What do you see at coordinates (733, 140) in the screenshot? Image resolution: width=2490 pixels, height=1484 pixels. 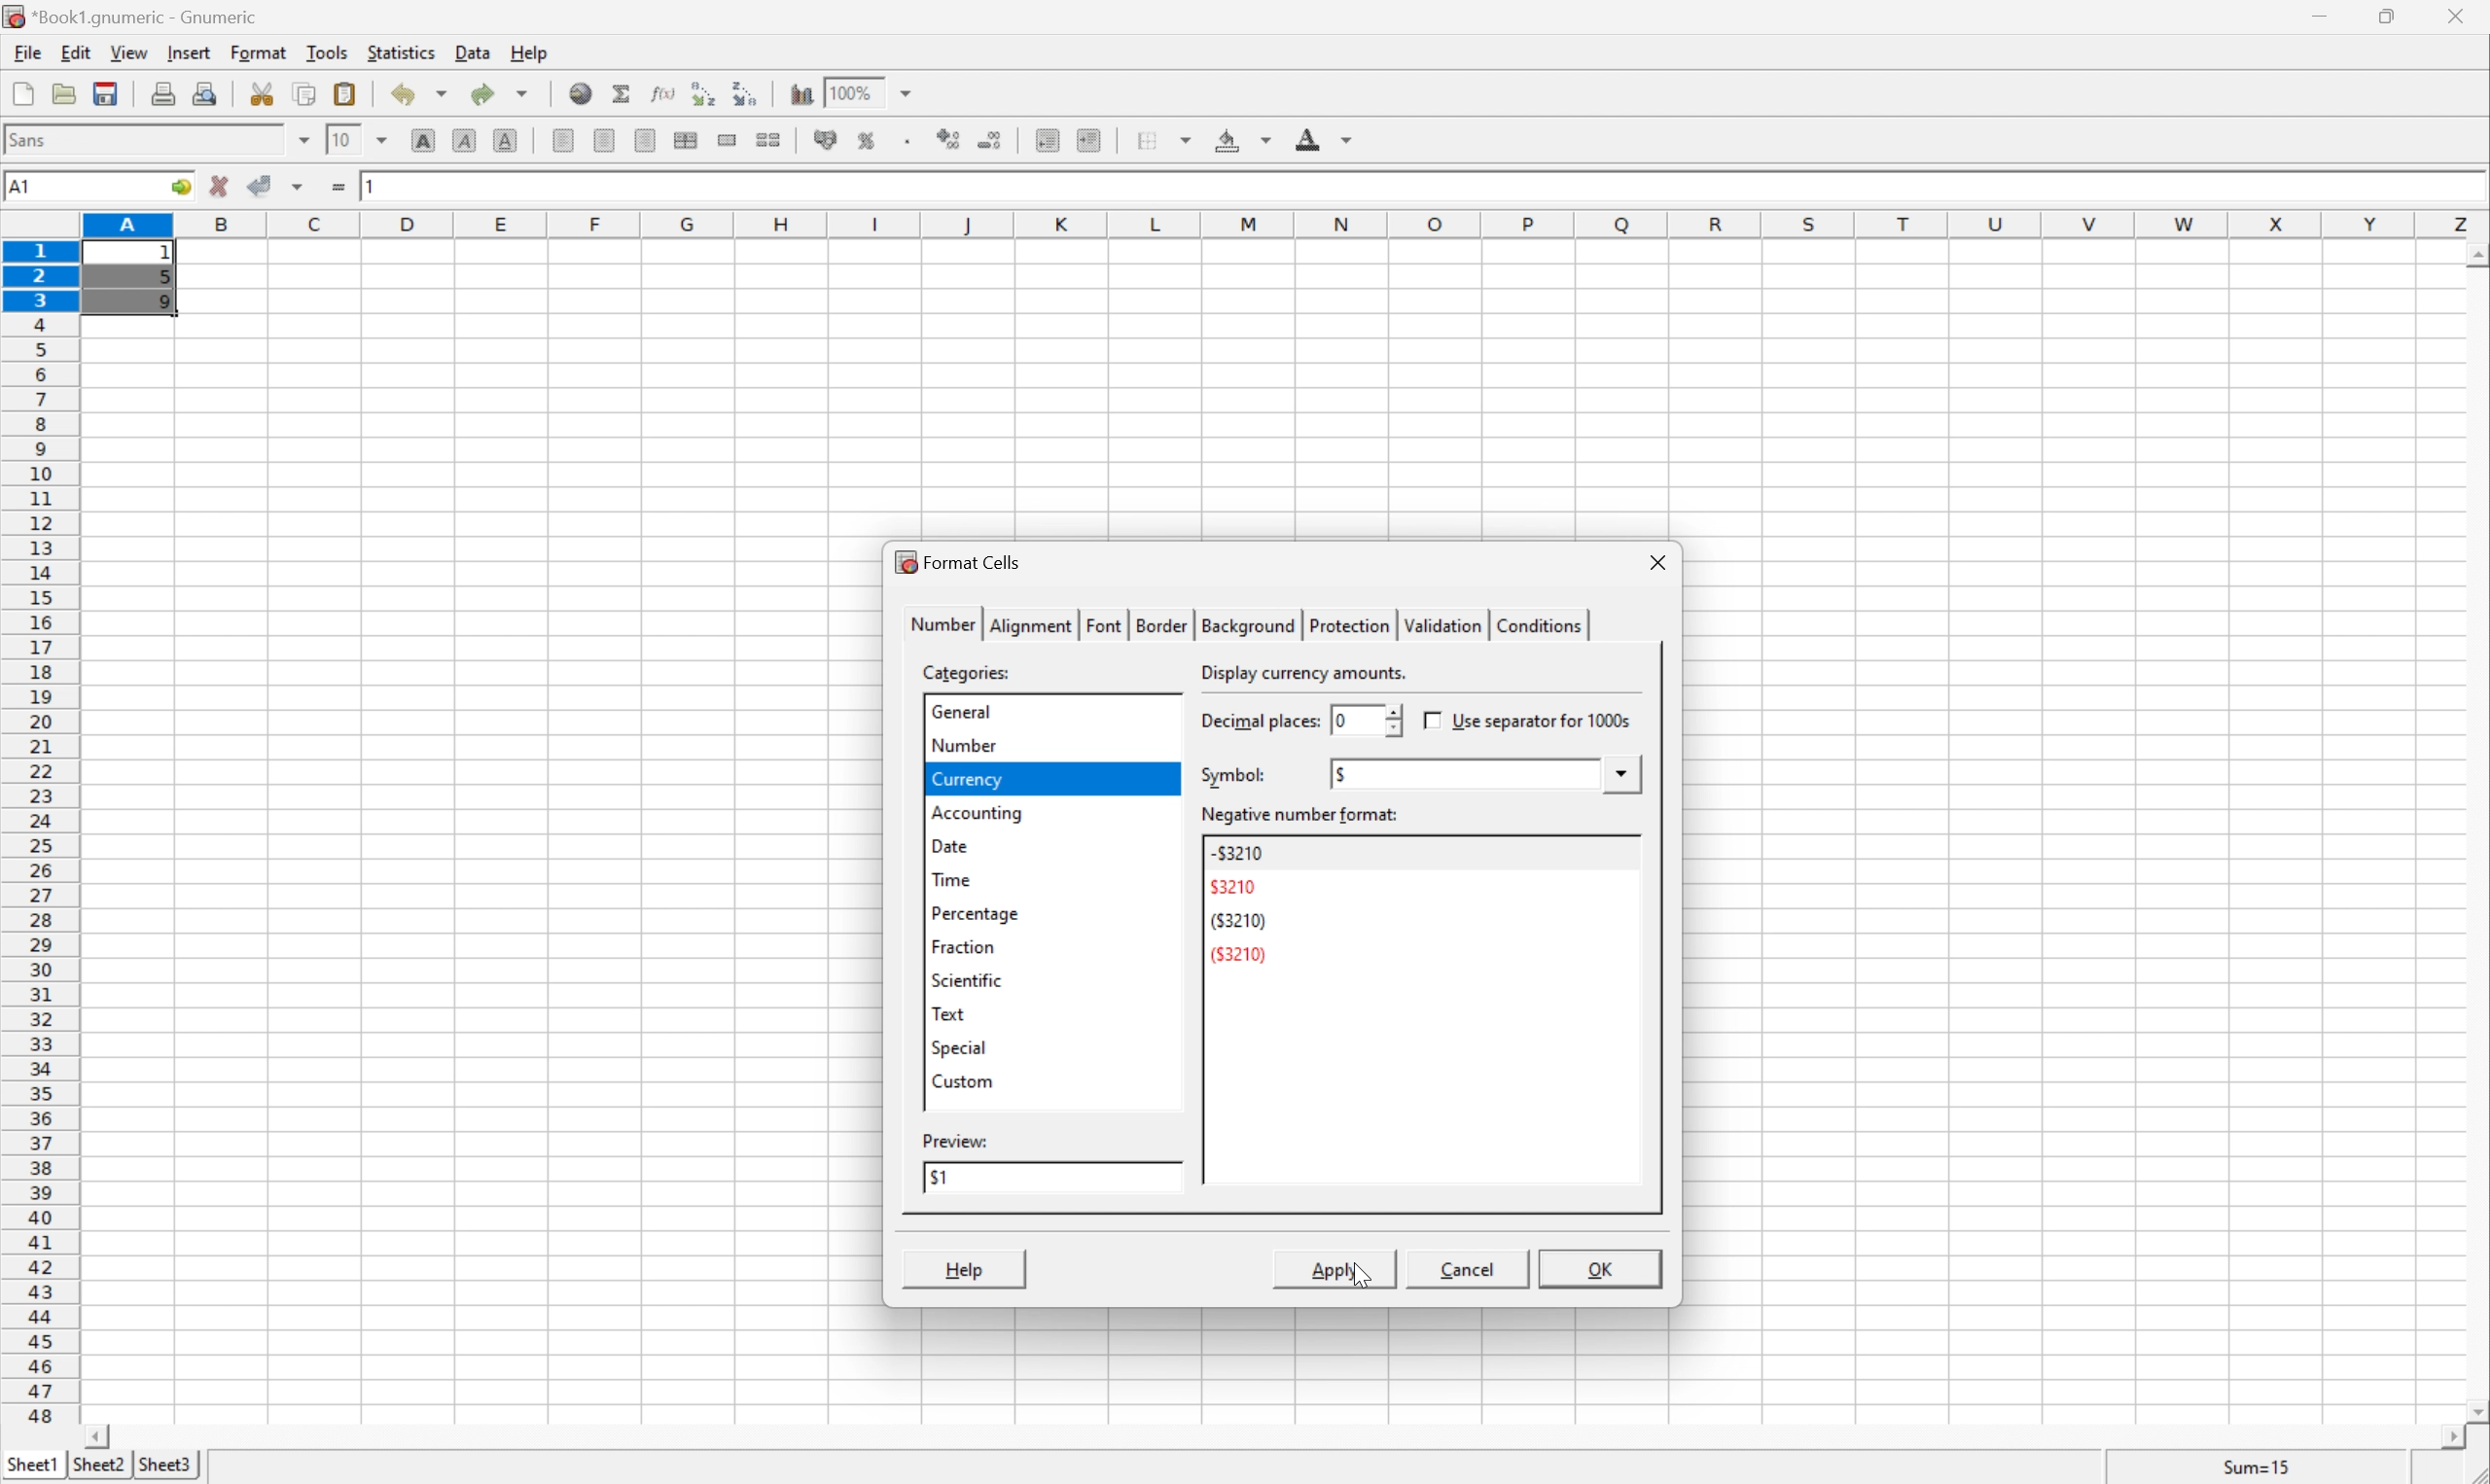 I see `merge a range of cells` at bounding box center [733, 140].